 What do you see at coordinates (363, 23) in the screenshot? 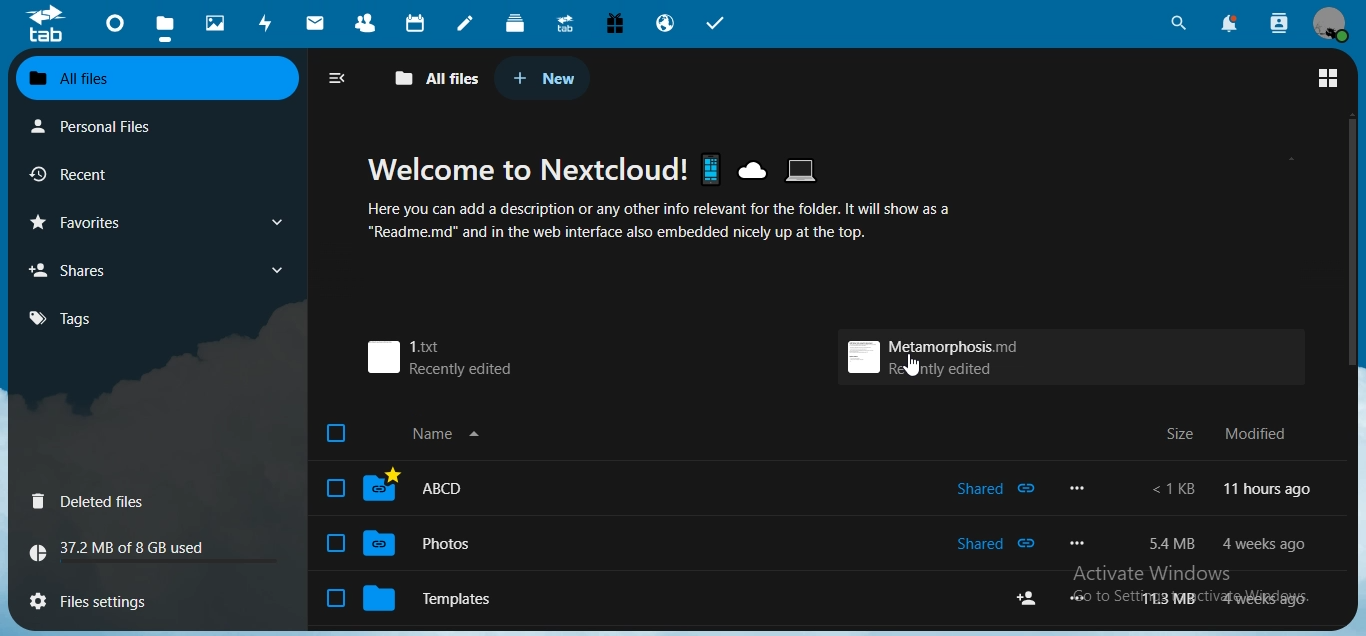
I see `contacts` at bounding box center [363, 23].